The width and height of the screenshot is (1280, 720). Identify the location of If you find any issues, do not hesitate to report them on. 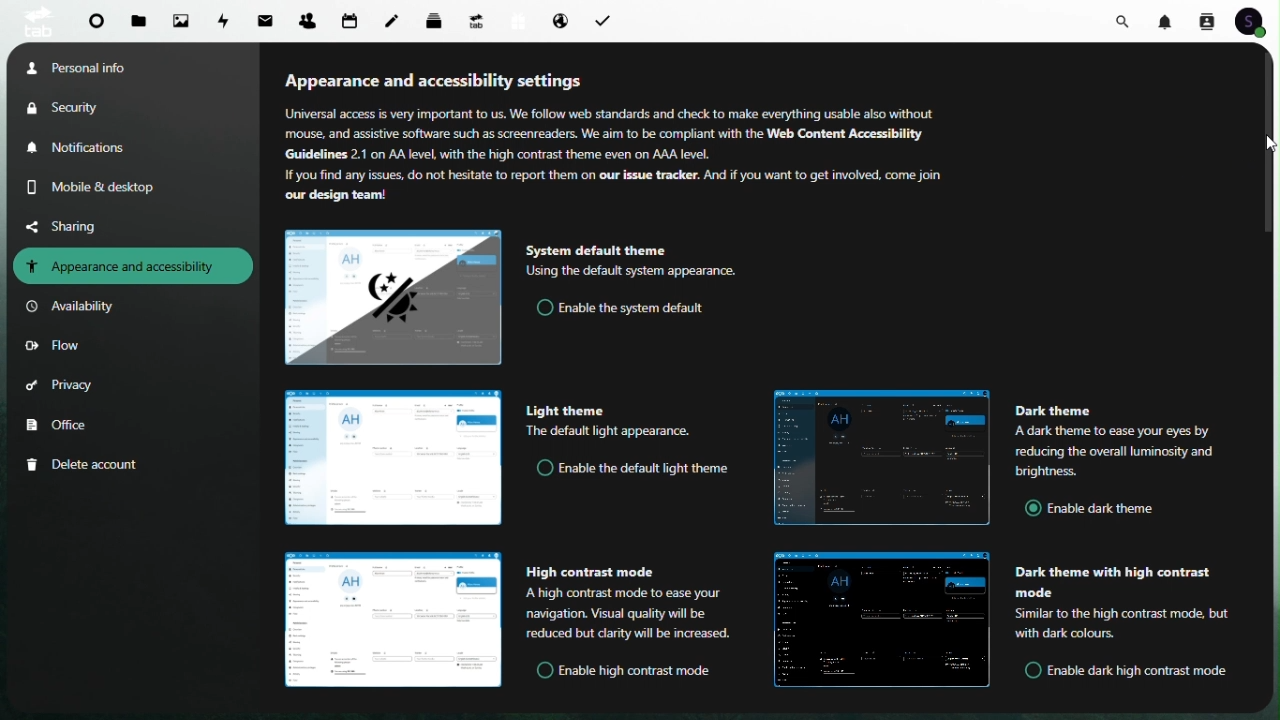
(430, 175).